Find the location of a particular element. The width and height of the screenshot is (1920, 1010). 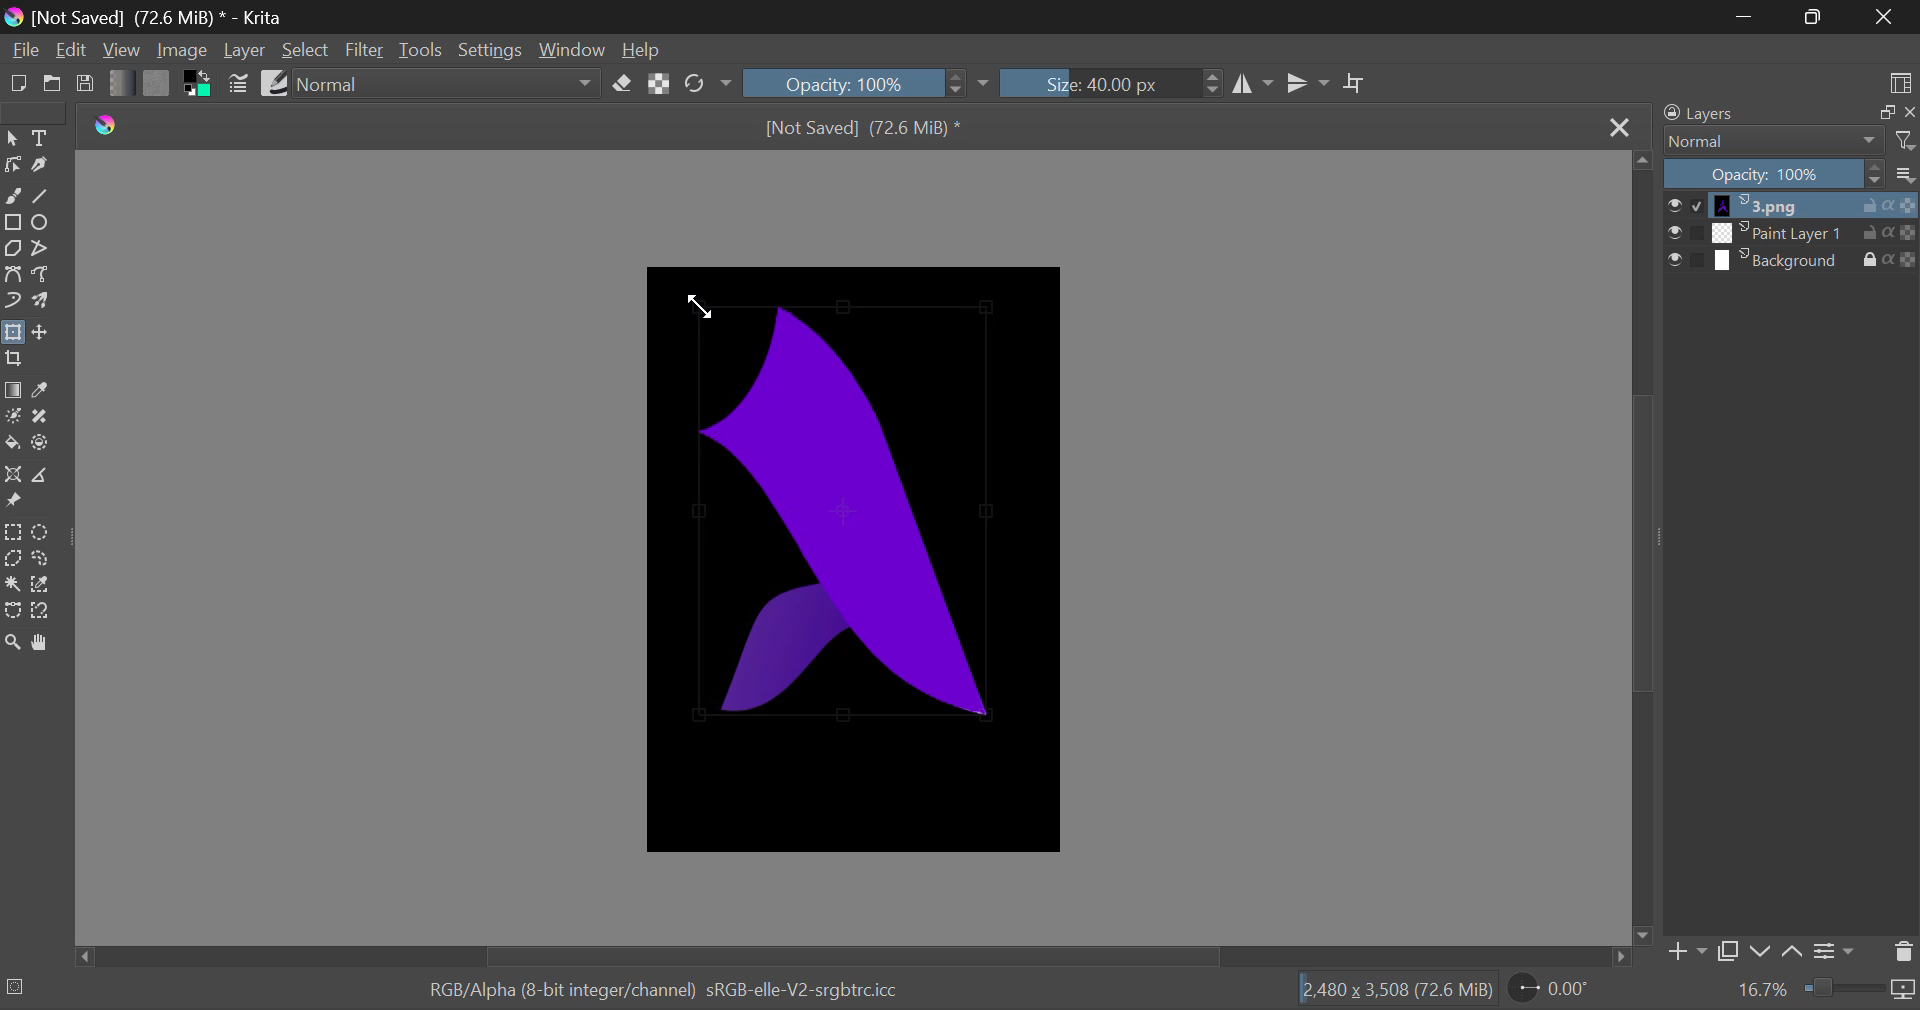

Zoom slider is located at coordinates (1842, 987).